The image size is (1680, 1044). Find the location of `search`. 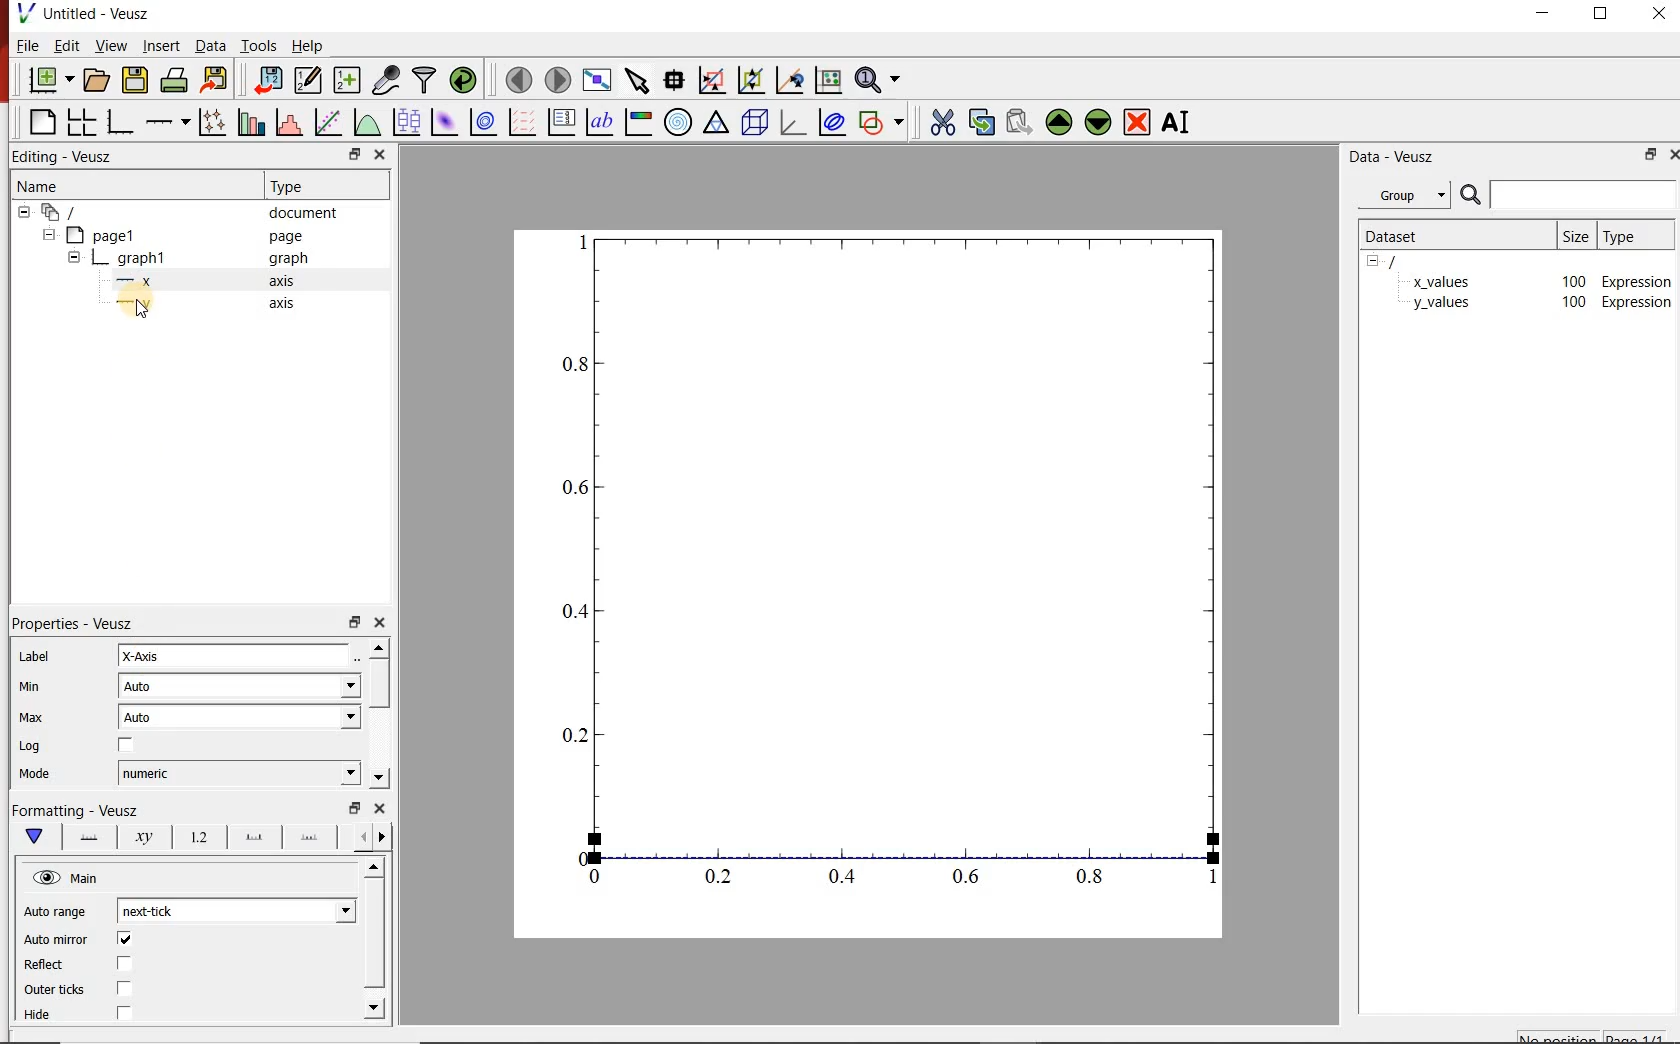

search is located at coordinates (1468, 195).